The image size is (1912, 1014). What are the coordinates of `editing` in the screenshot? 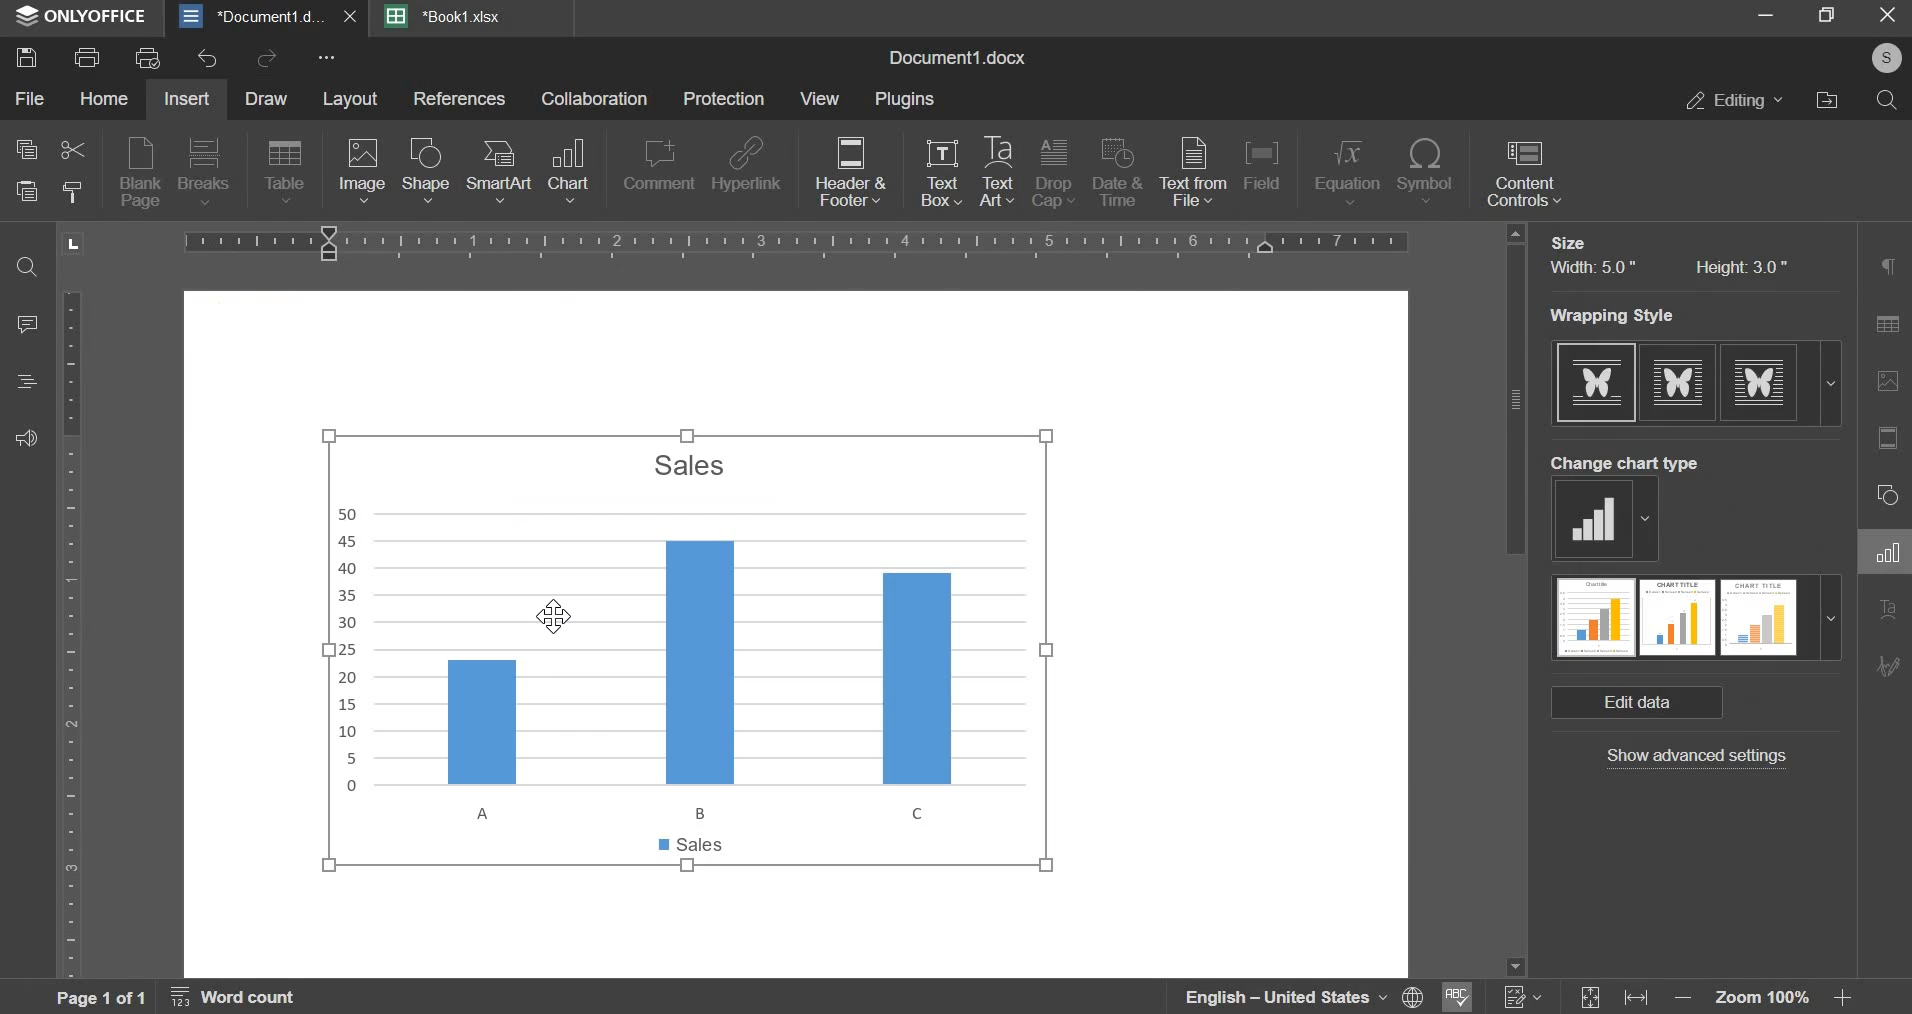 It's located at (1735, 101).